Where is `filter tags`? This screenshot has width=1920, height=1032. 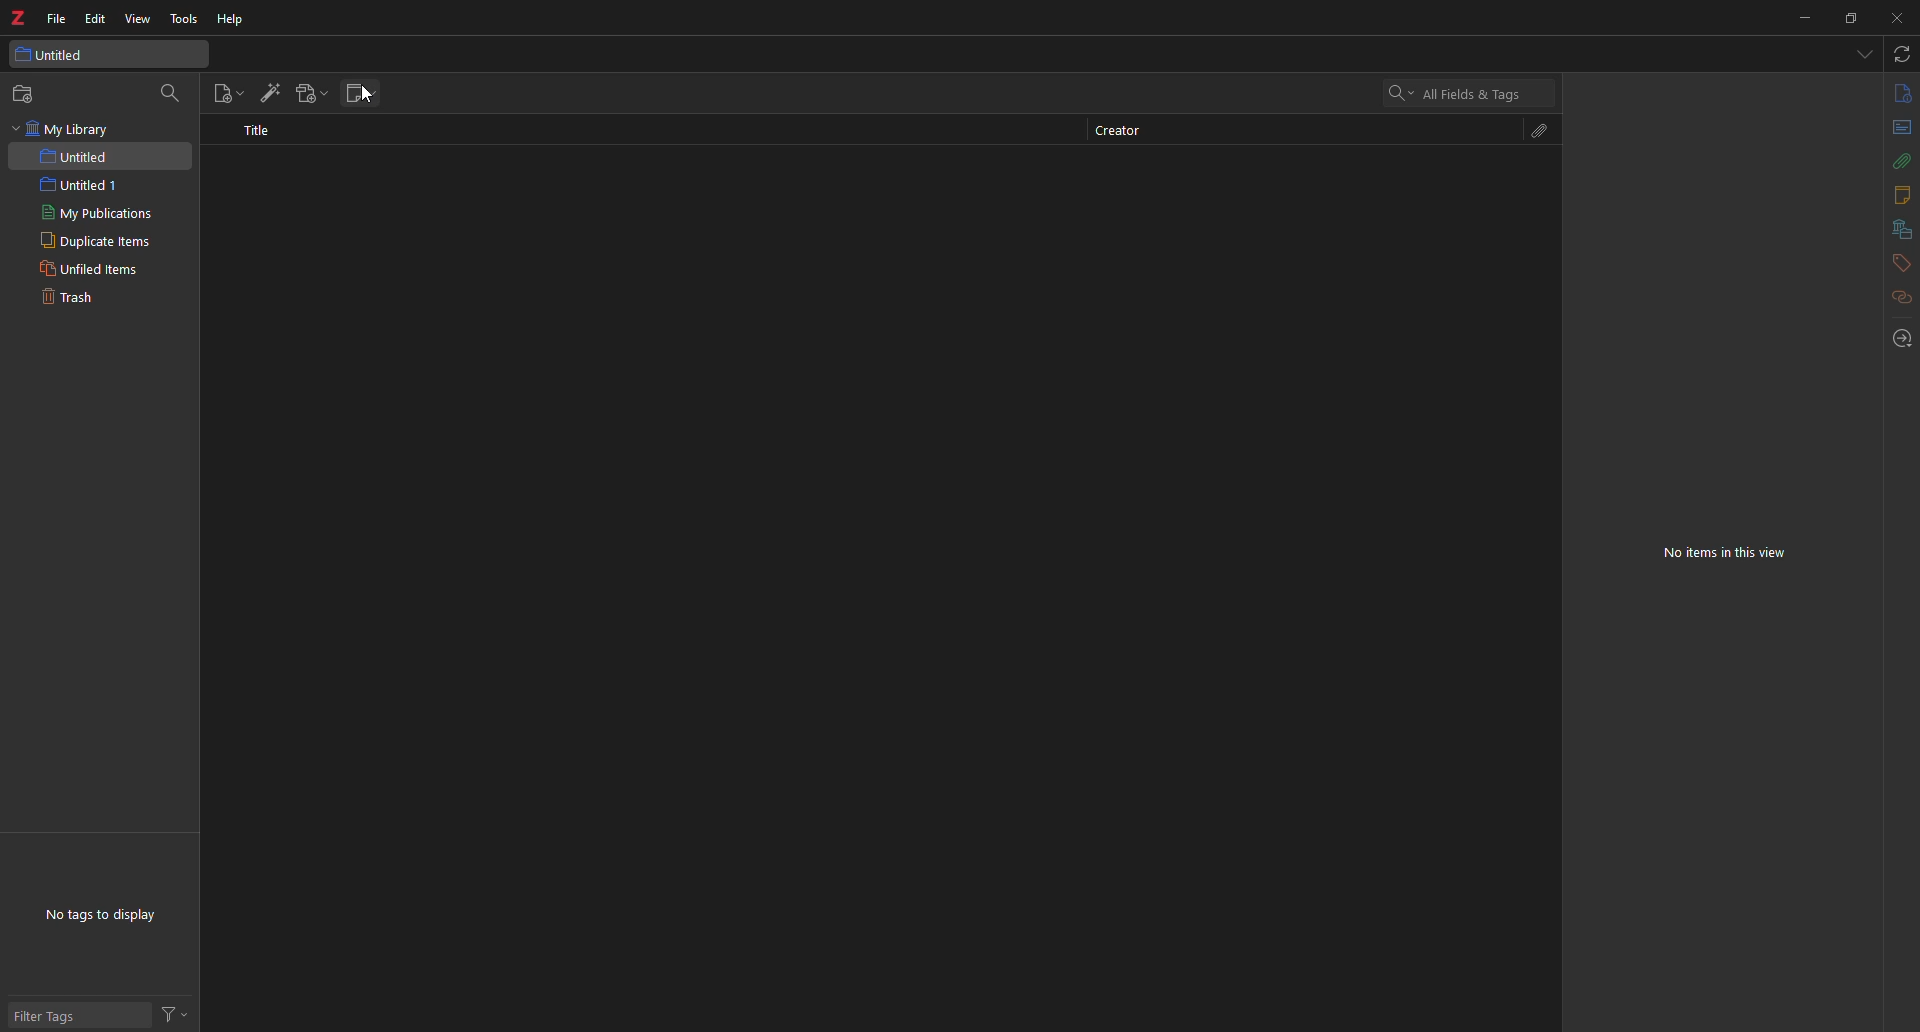 filter tags is located at coordinates (52, 1013).